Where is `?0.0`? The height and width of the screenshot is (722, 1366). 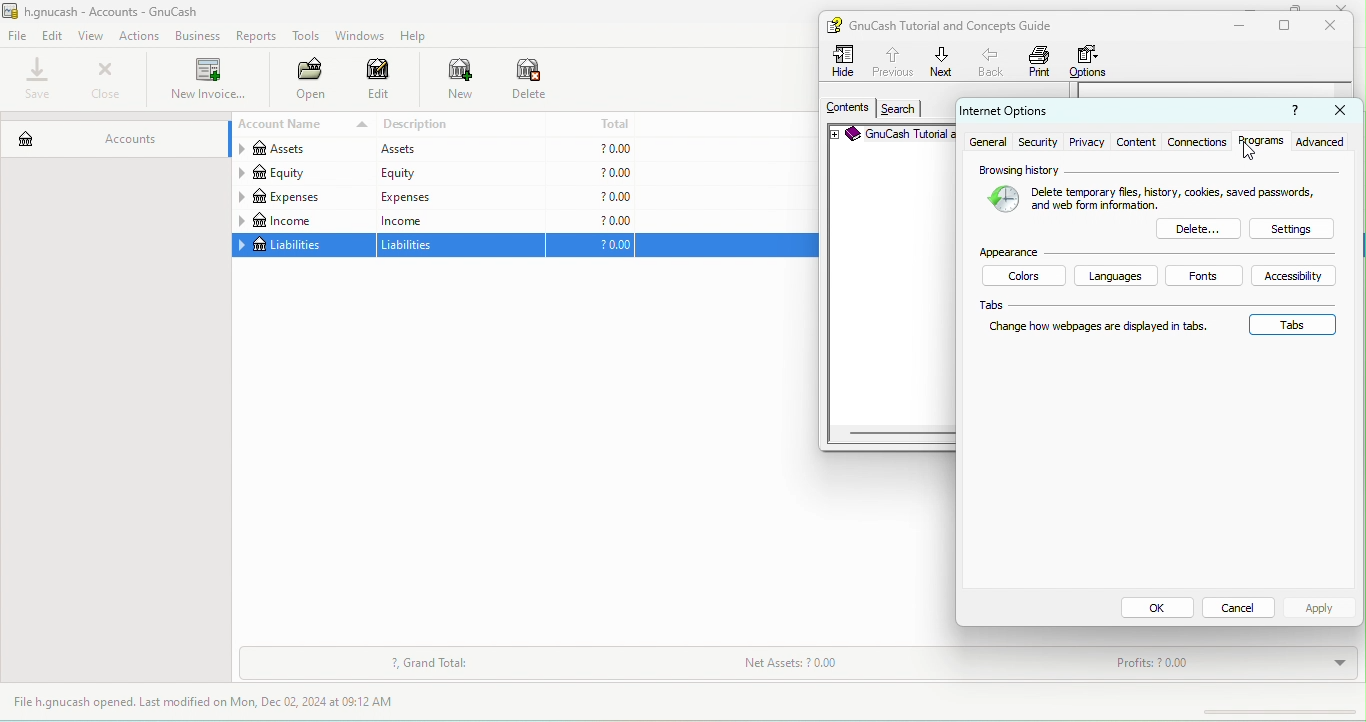
?0.0 is located at coordinates (595, 246).